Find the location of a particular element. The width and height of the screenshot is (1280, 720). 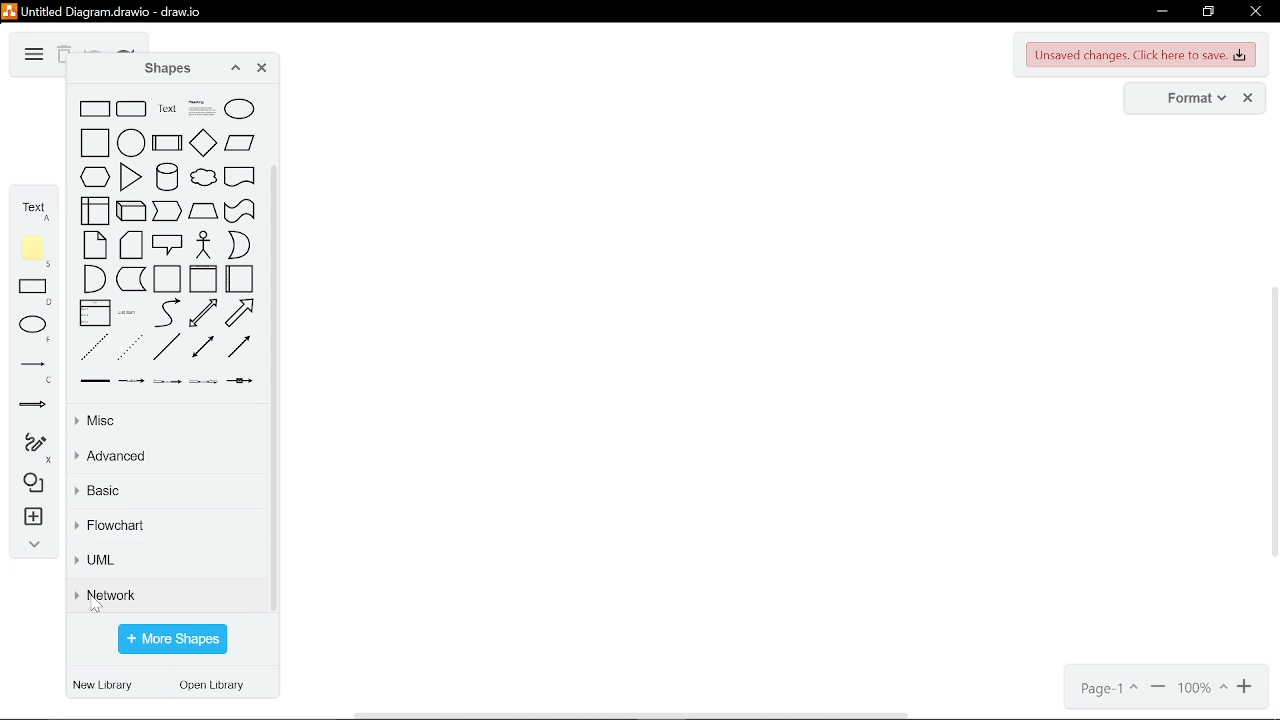

new library is located at coordinates (106, 686).